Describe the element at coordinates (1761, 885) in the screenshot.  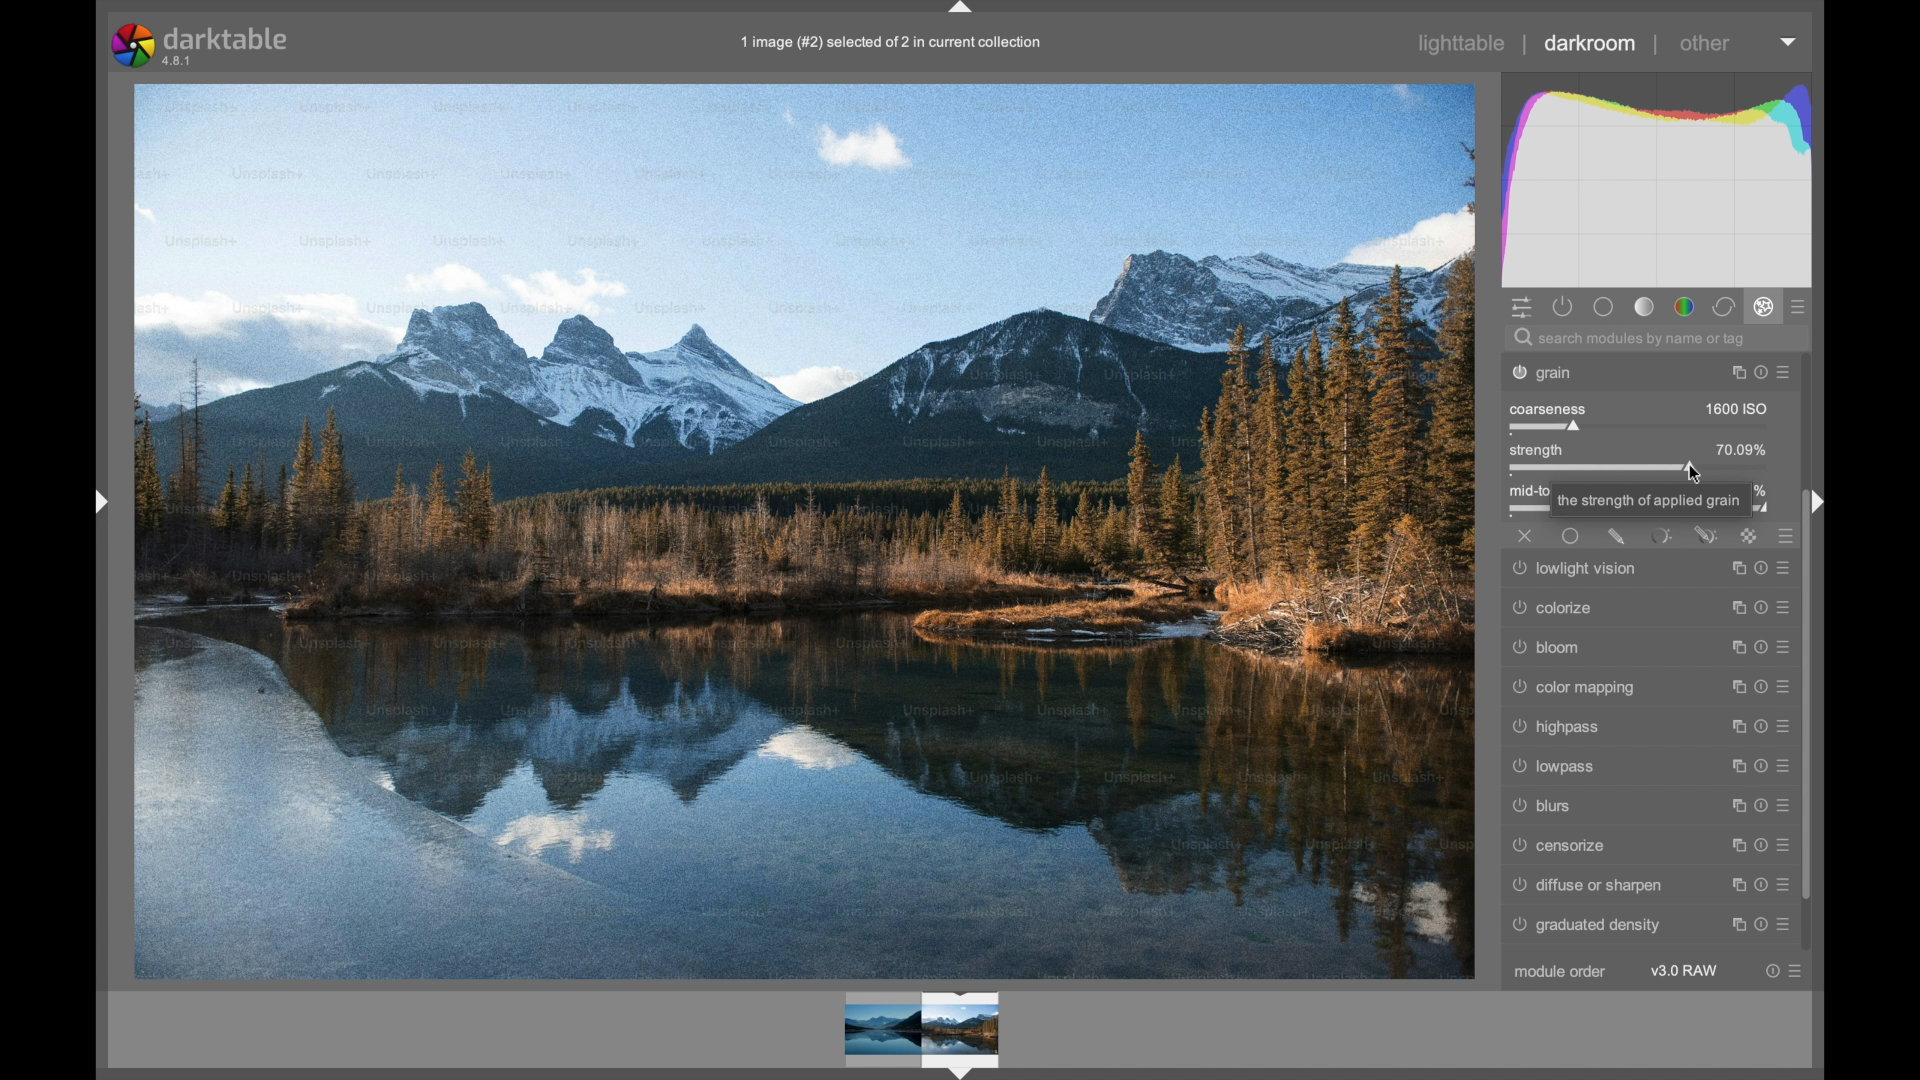
I see `reset parameters` at that location.